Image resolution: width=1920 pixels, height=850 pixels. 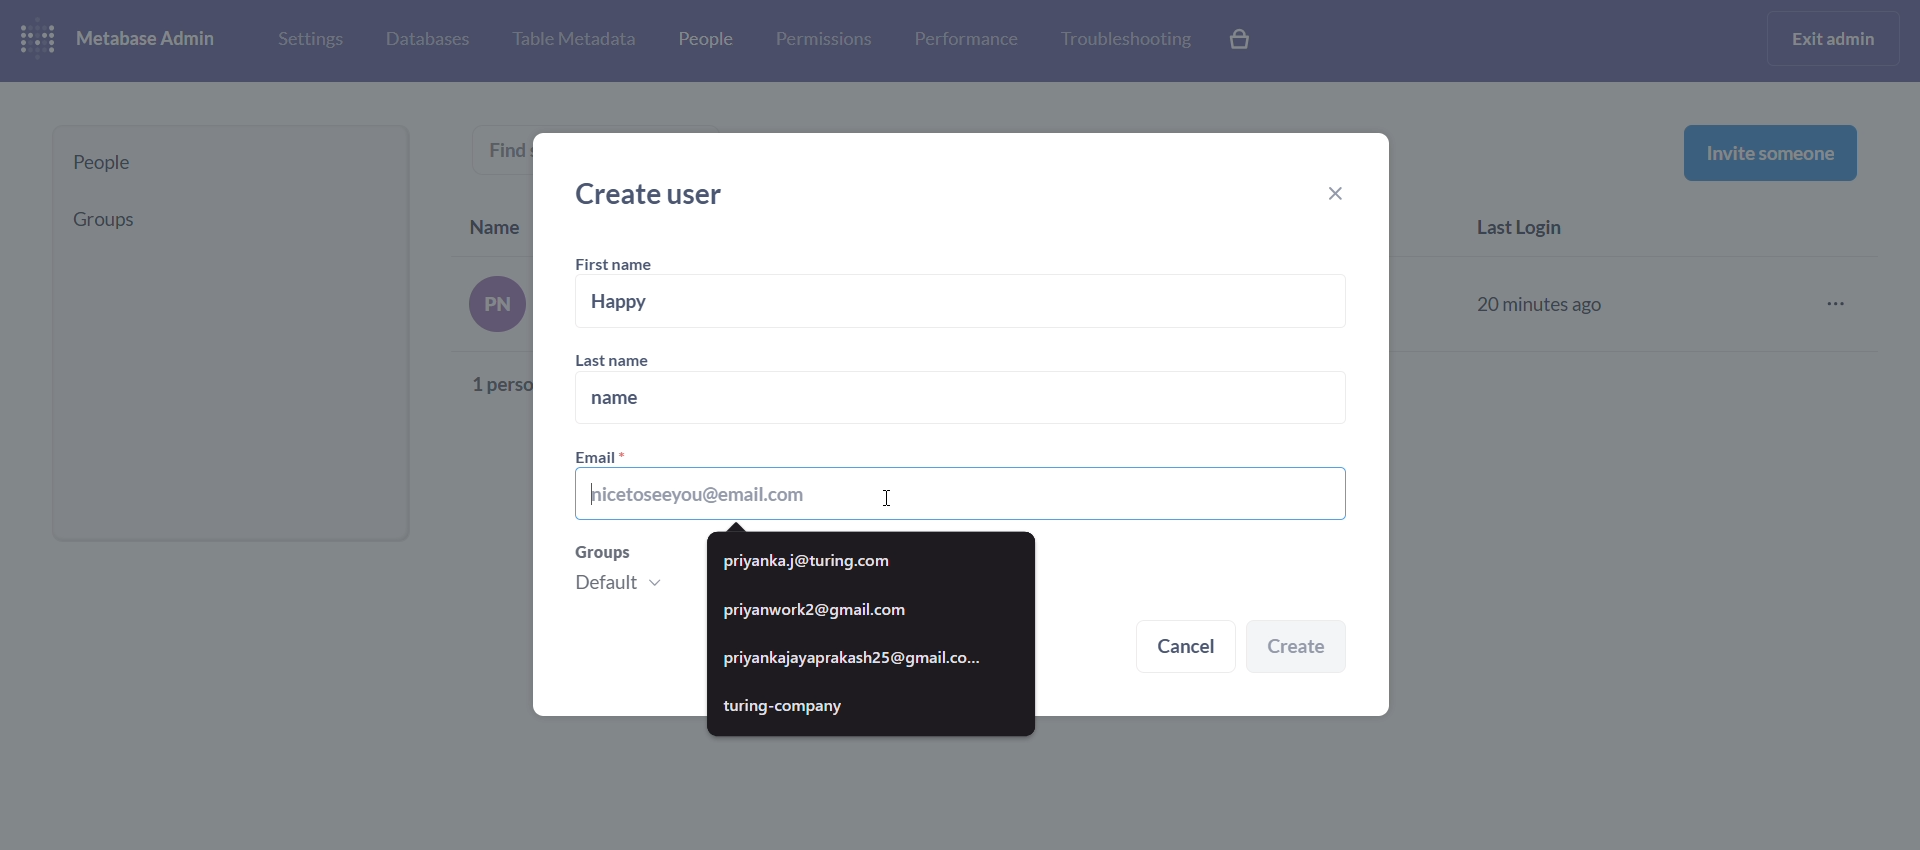 What do you see at coordinates (1344, 196) in the screenshot?
I see `close` at bounding box center [1344, 196].